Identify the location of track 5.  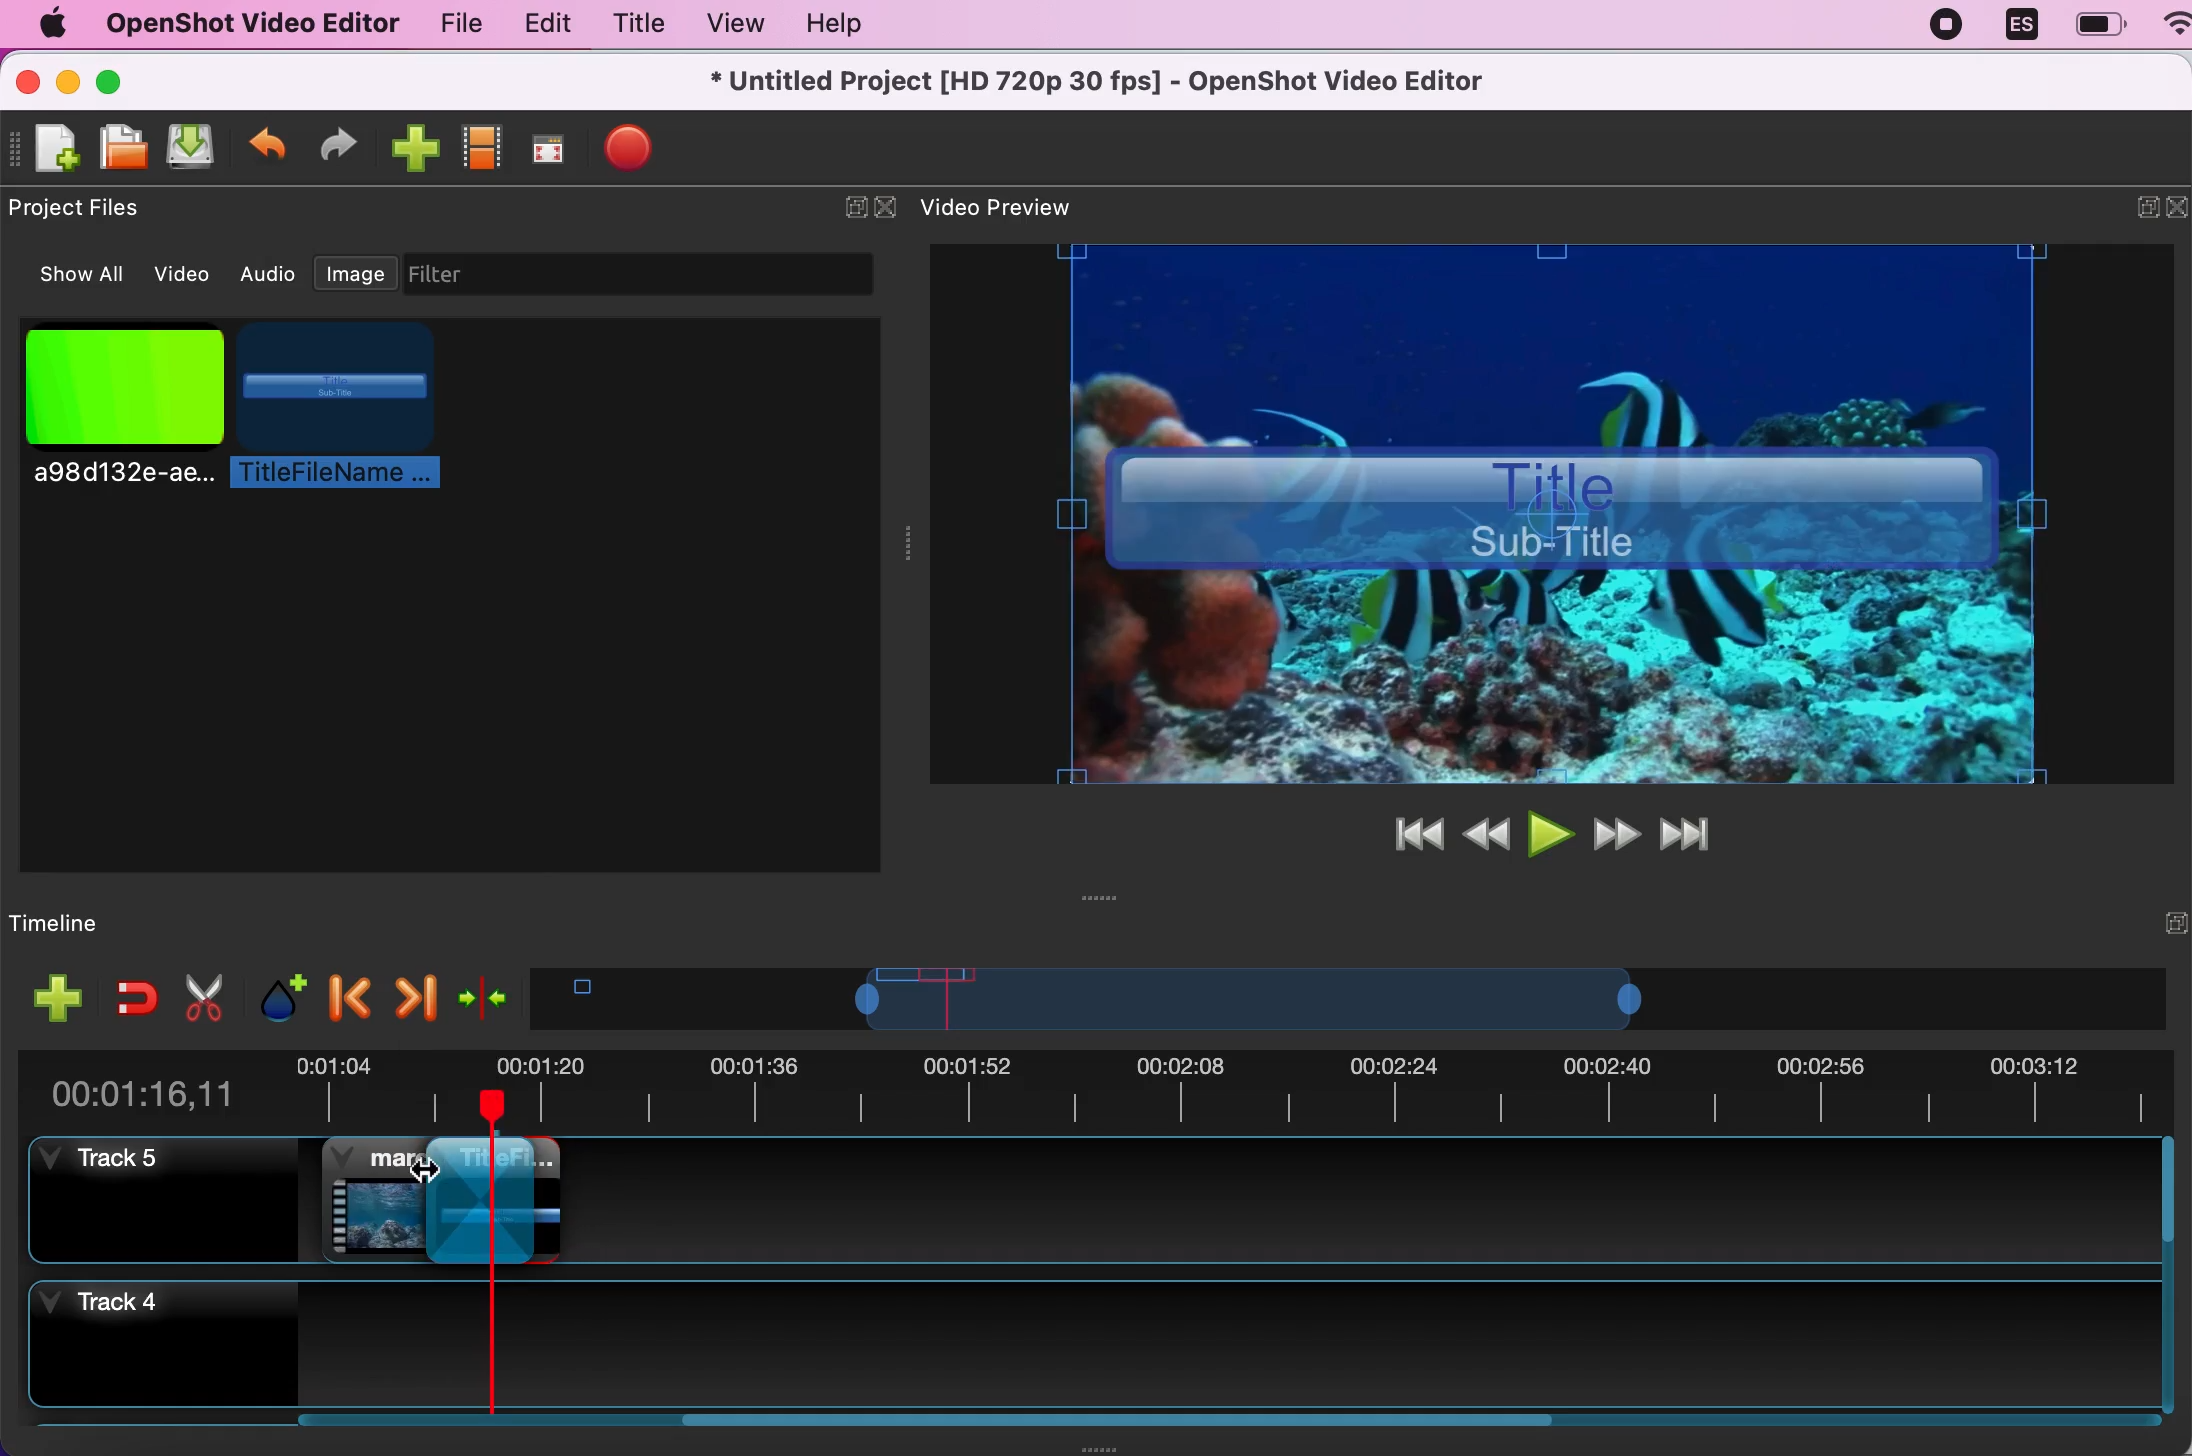
(163, 1200).